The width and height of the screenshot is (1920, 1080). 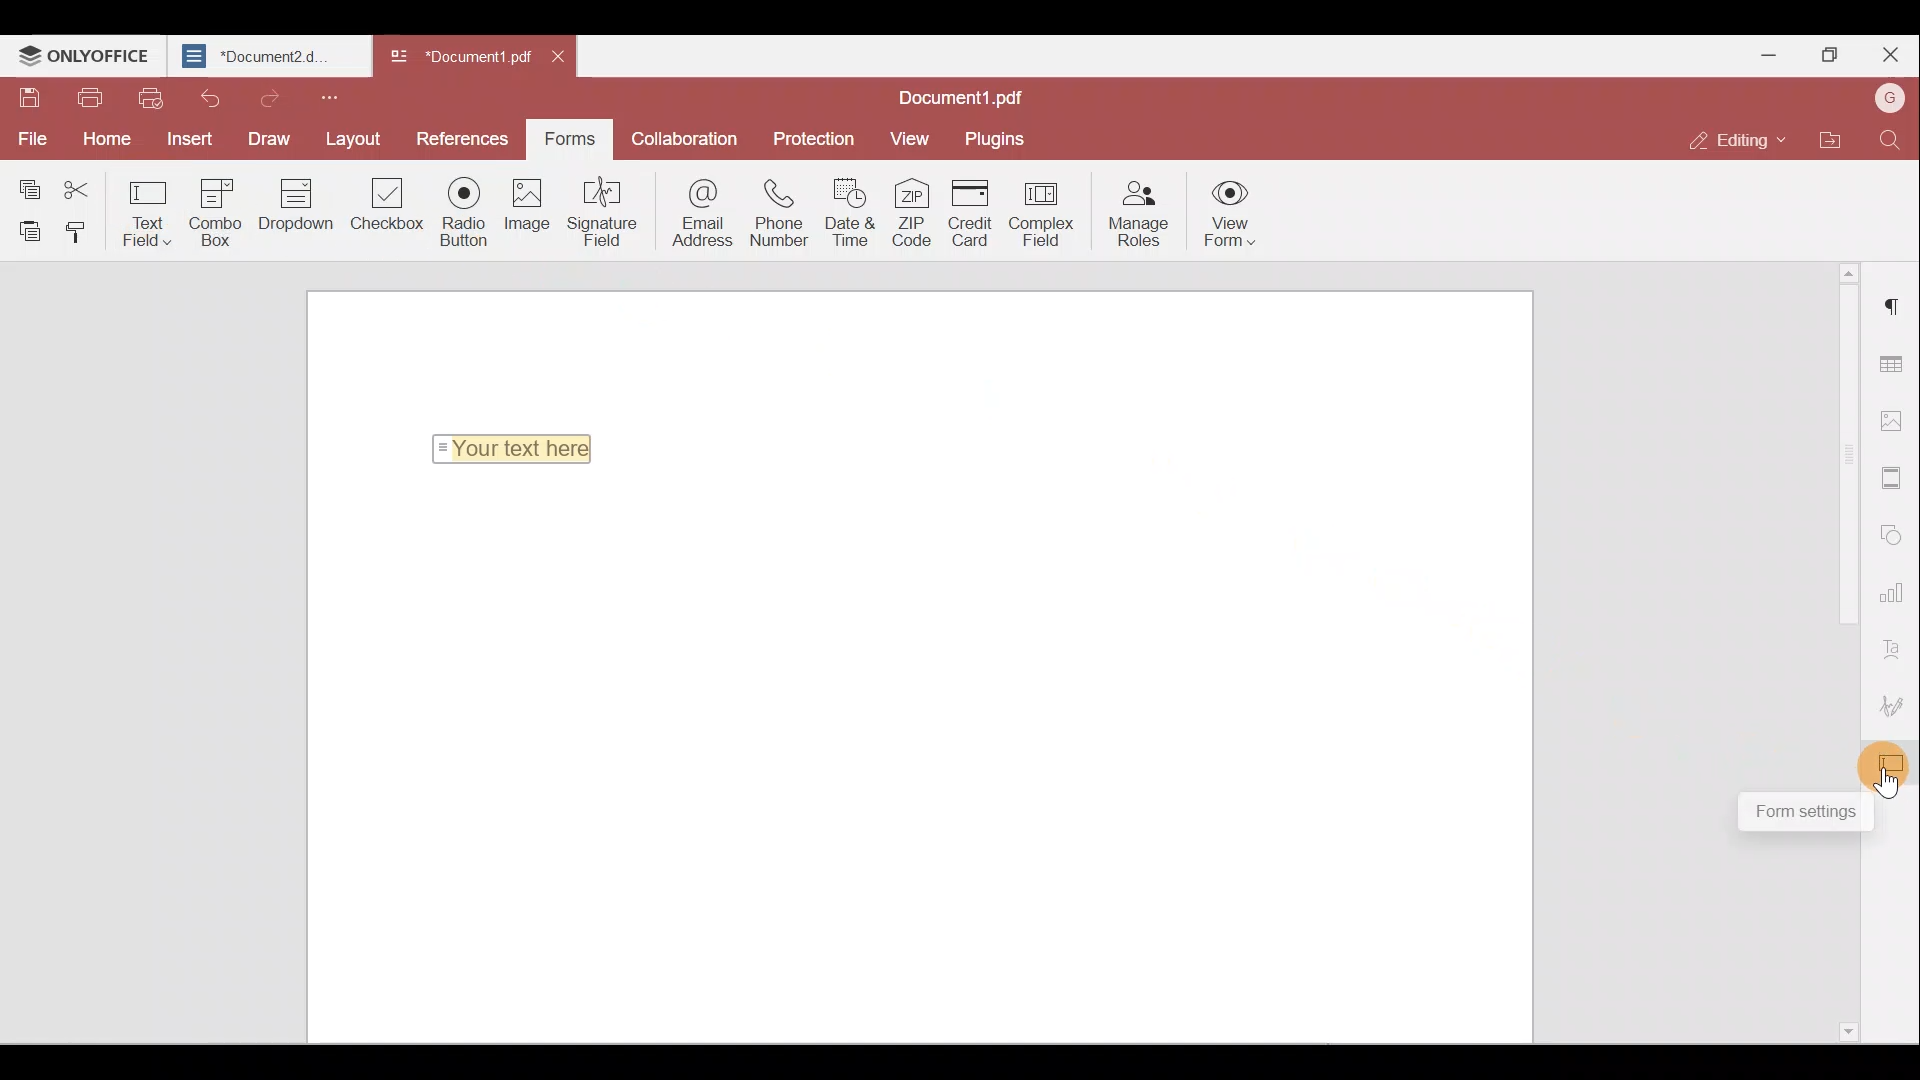 What do you see at coordinates (1892, 419) in the screenshot?
I see `Image settings` at bounding box center [1892, 419].